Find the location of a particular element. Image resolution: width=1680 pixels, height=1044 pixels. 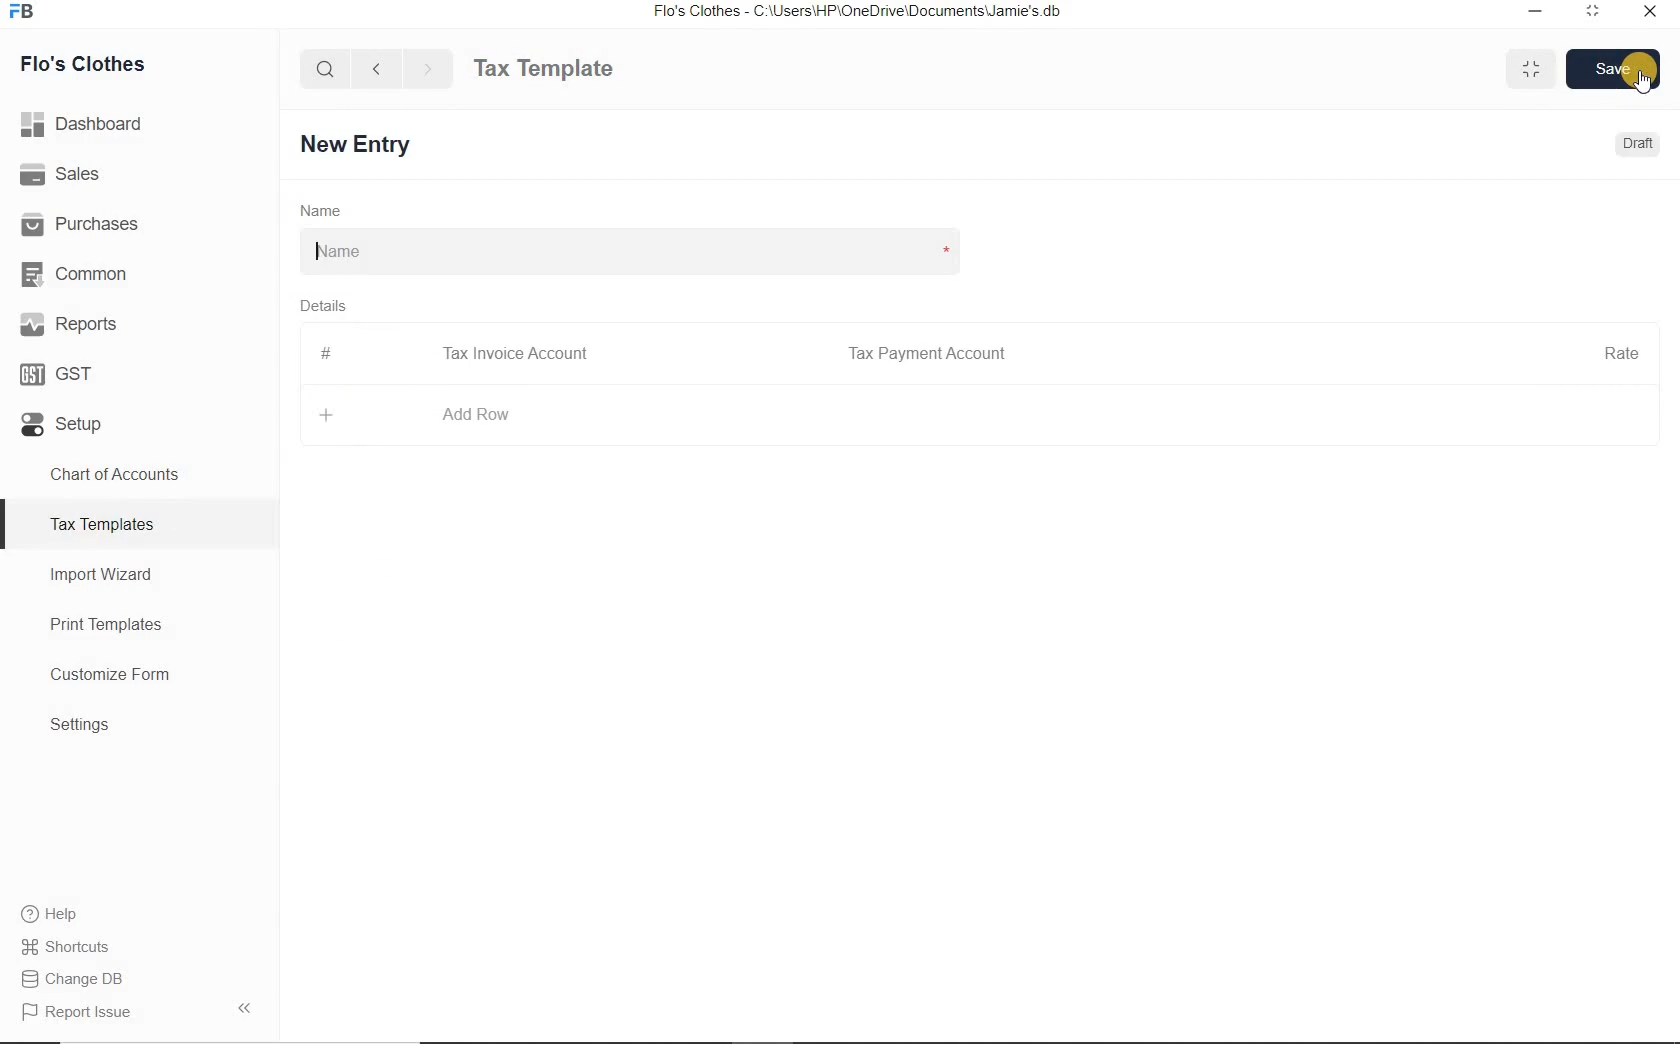

Reports is located at coordinates (139, 322).